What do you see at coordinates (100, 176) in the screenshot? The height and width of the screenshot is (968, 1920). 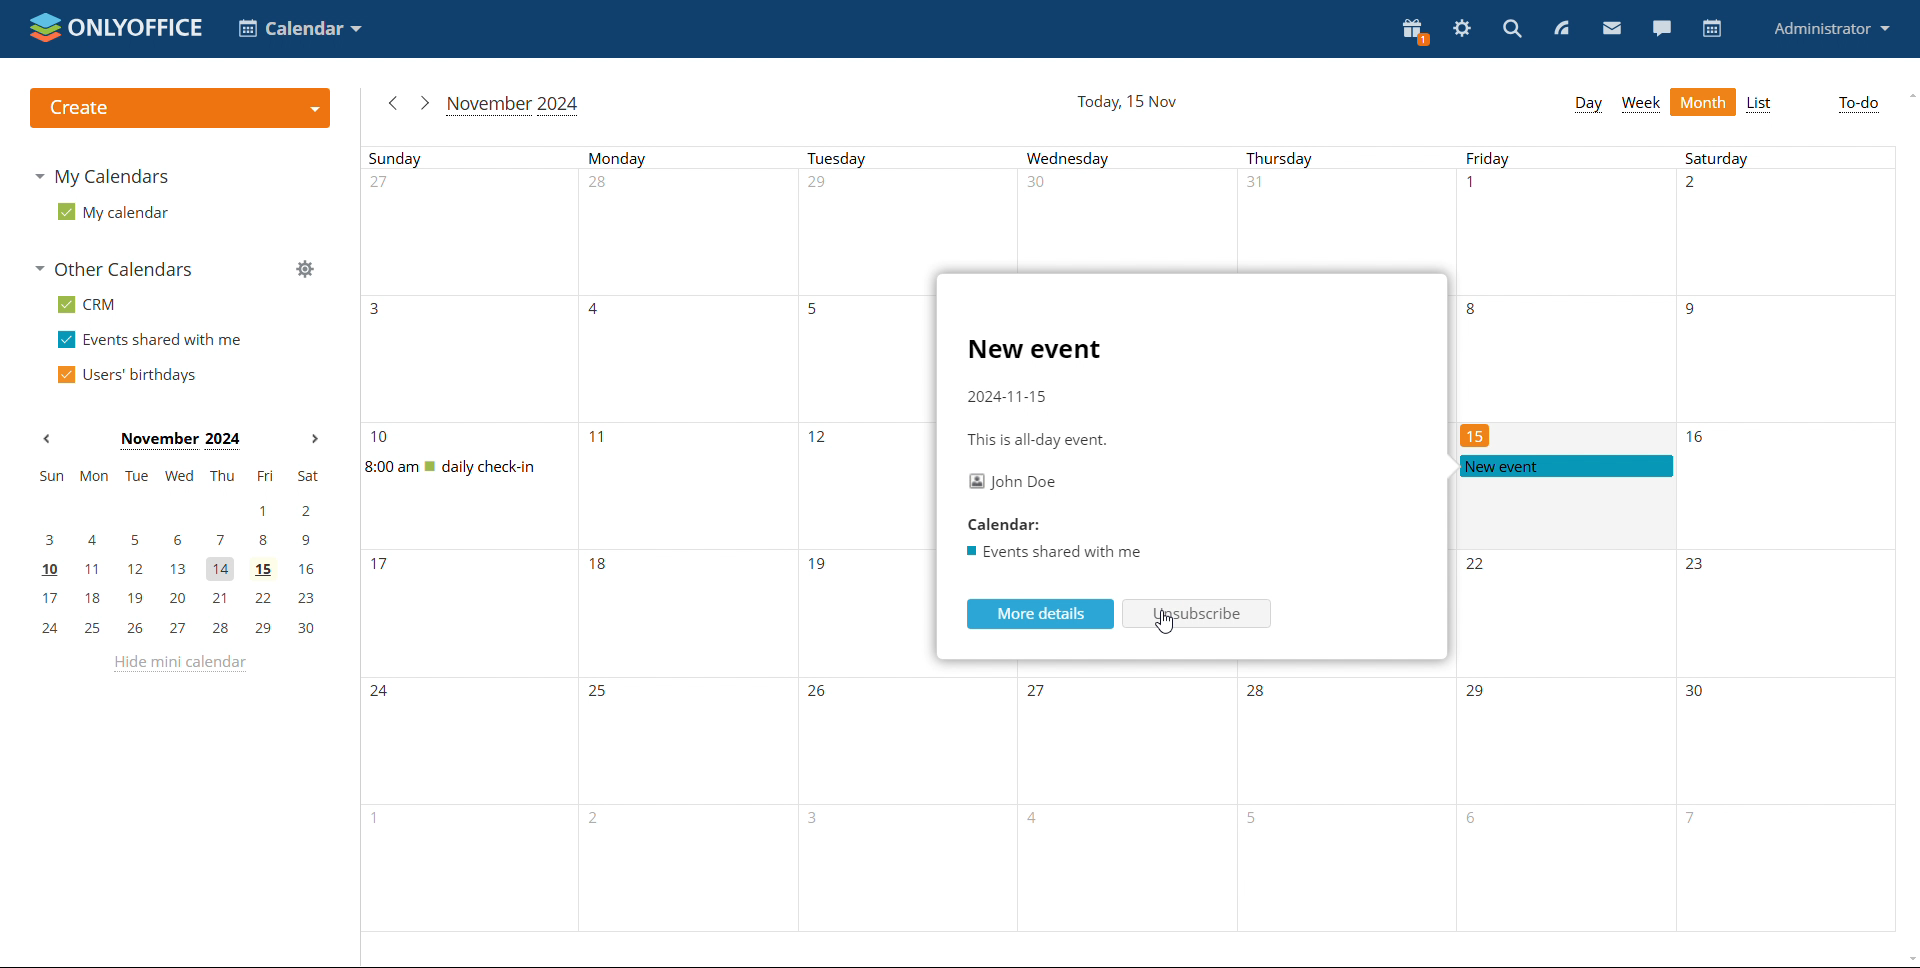 I see `my calendars` at bounding box center [100, 176].